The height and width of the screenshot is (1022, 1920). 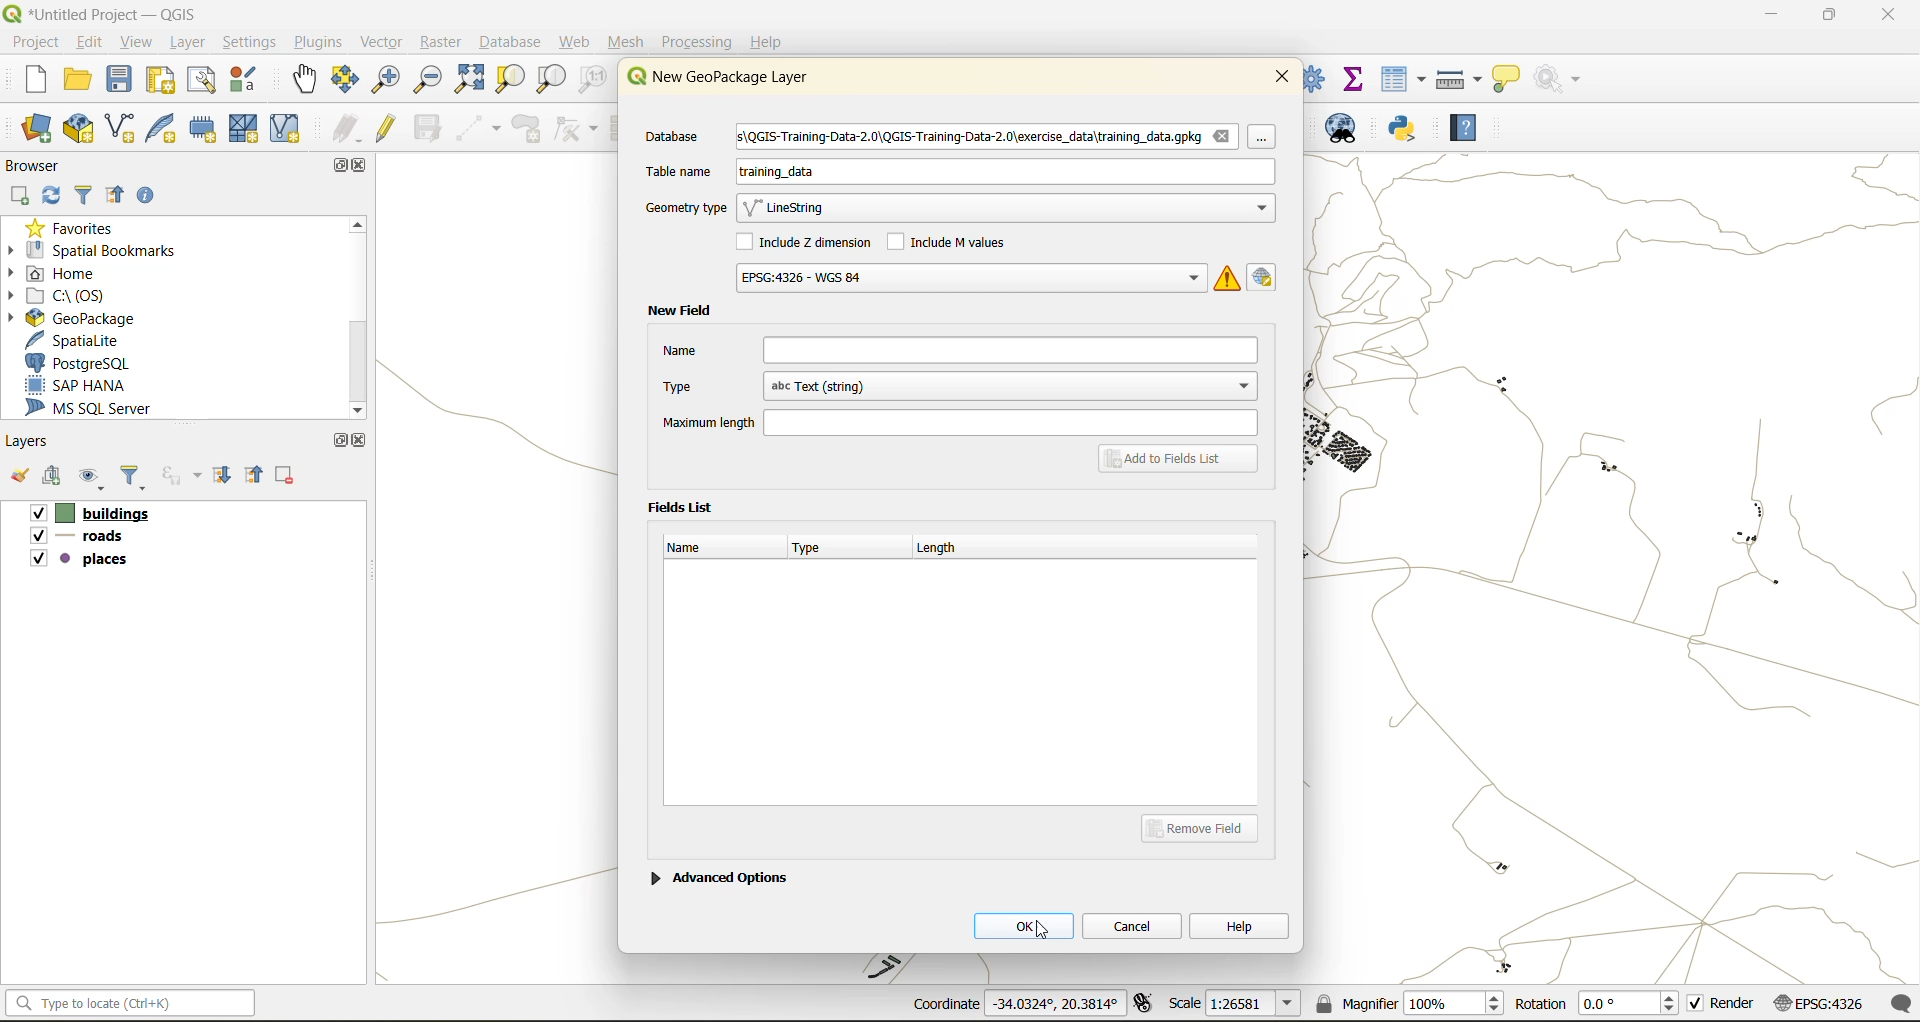 What do you see at coordinates (1268, 142) in the screenshot?
I see `More options` at bounding box center [1268, 142].